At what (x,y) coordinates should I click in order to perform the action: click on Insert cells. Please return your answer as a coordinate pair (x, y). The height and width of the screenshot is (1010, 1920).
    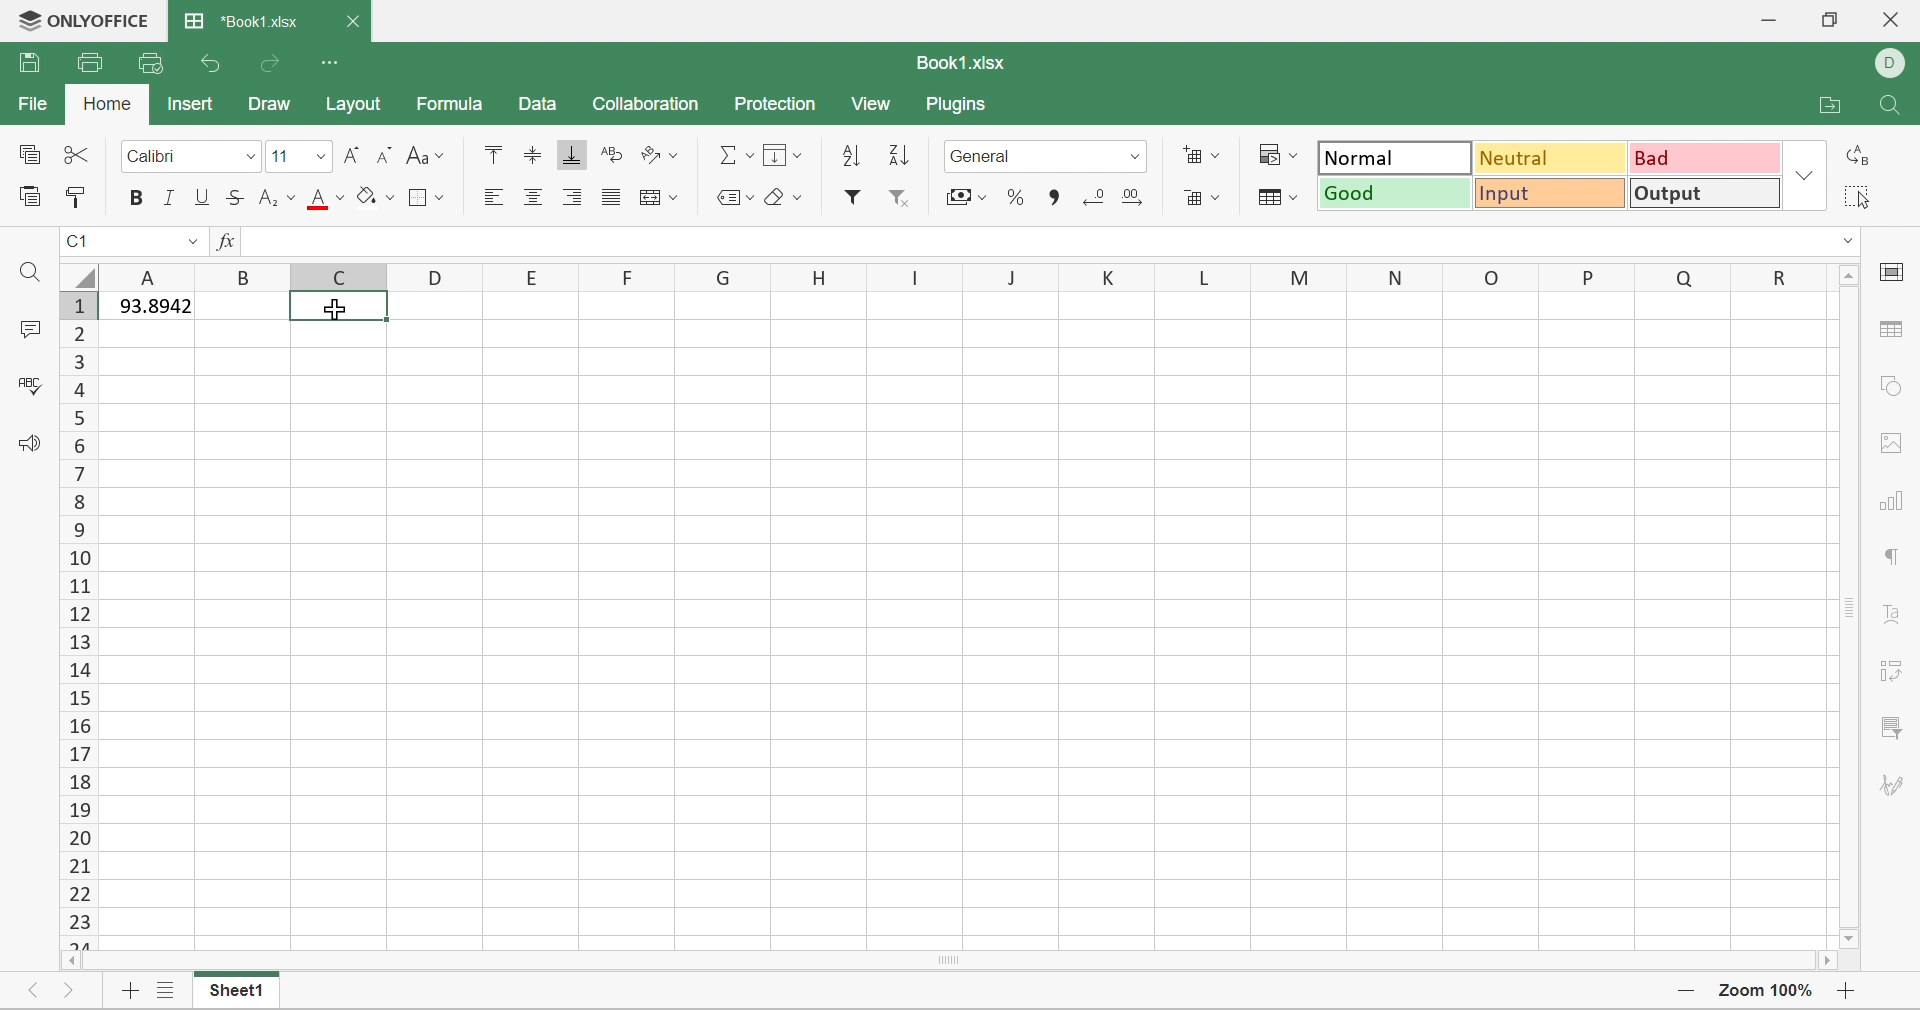
    Looking at the image, I should click on (1200, 153).